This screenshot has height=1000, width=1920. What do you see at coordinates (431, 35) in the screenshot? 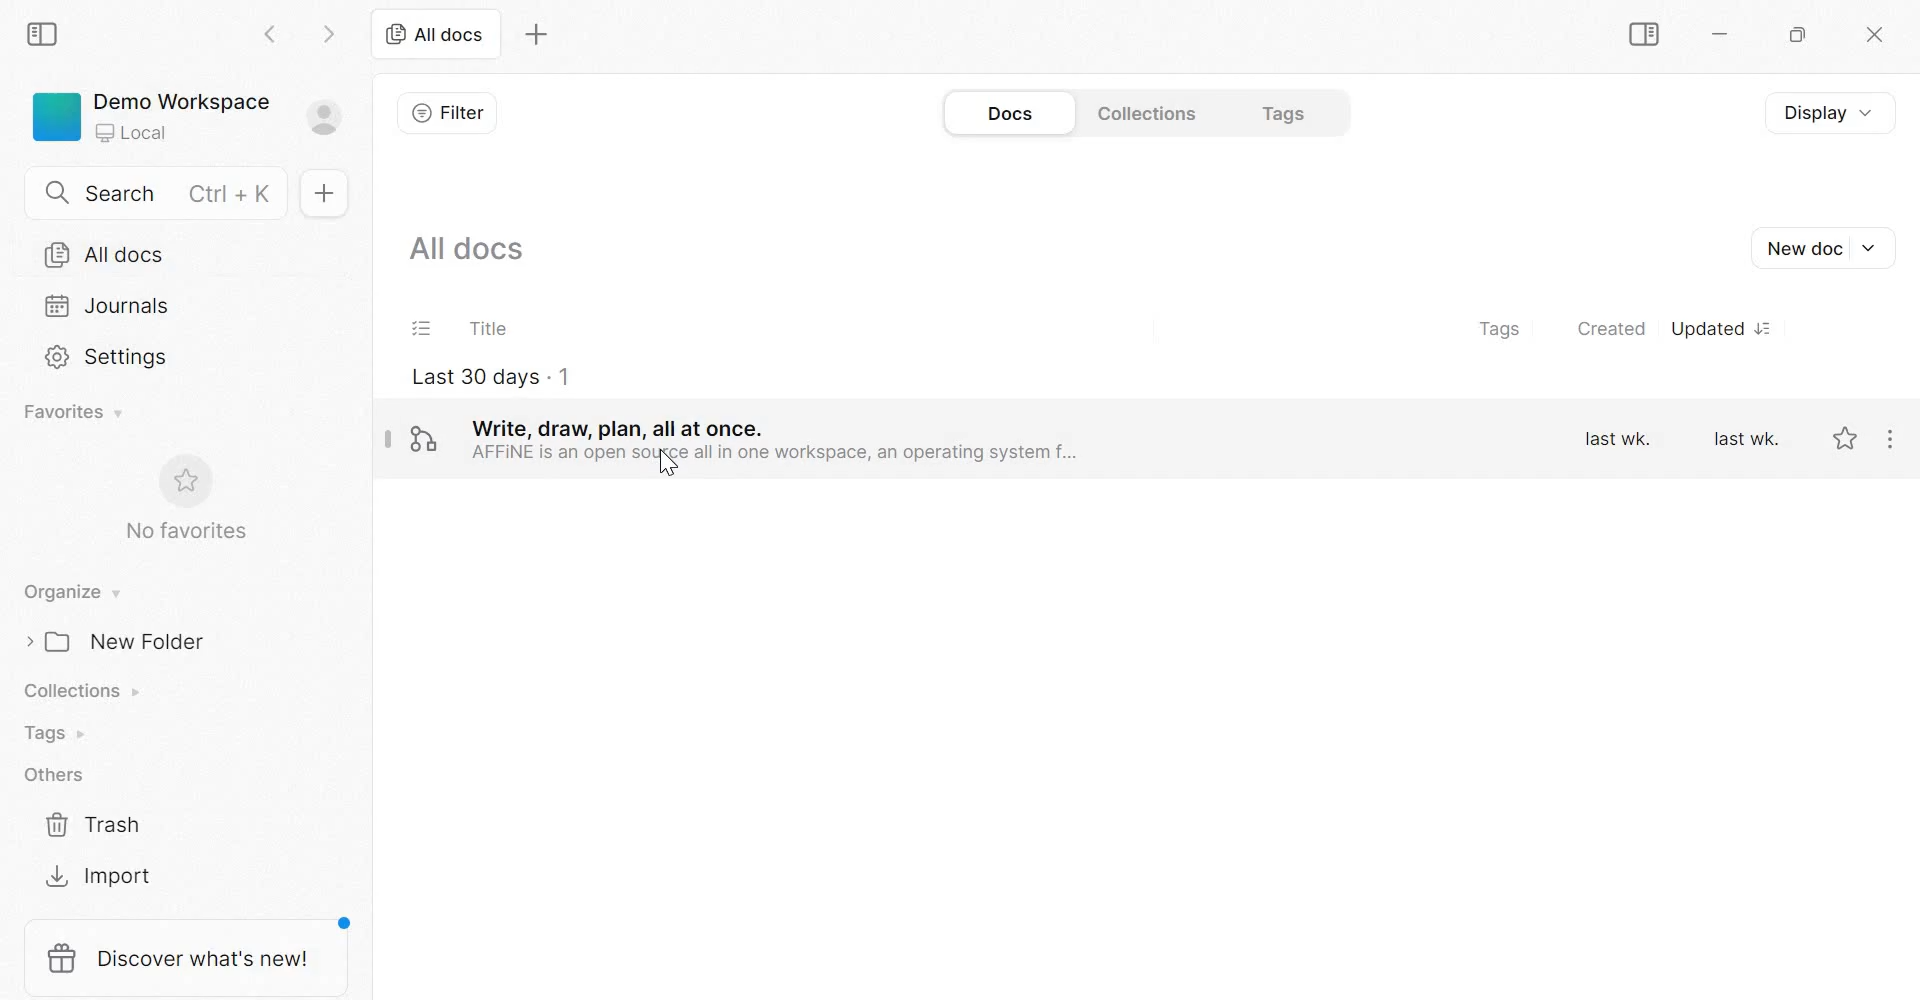
I see `All docs` at bounding box center [431, 35].